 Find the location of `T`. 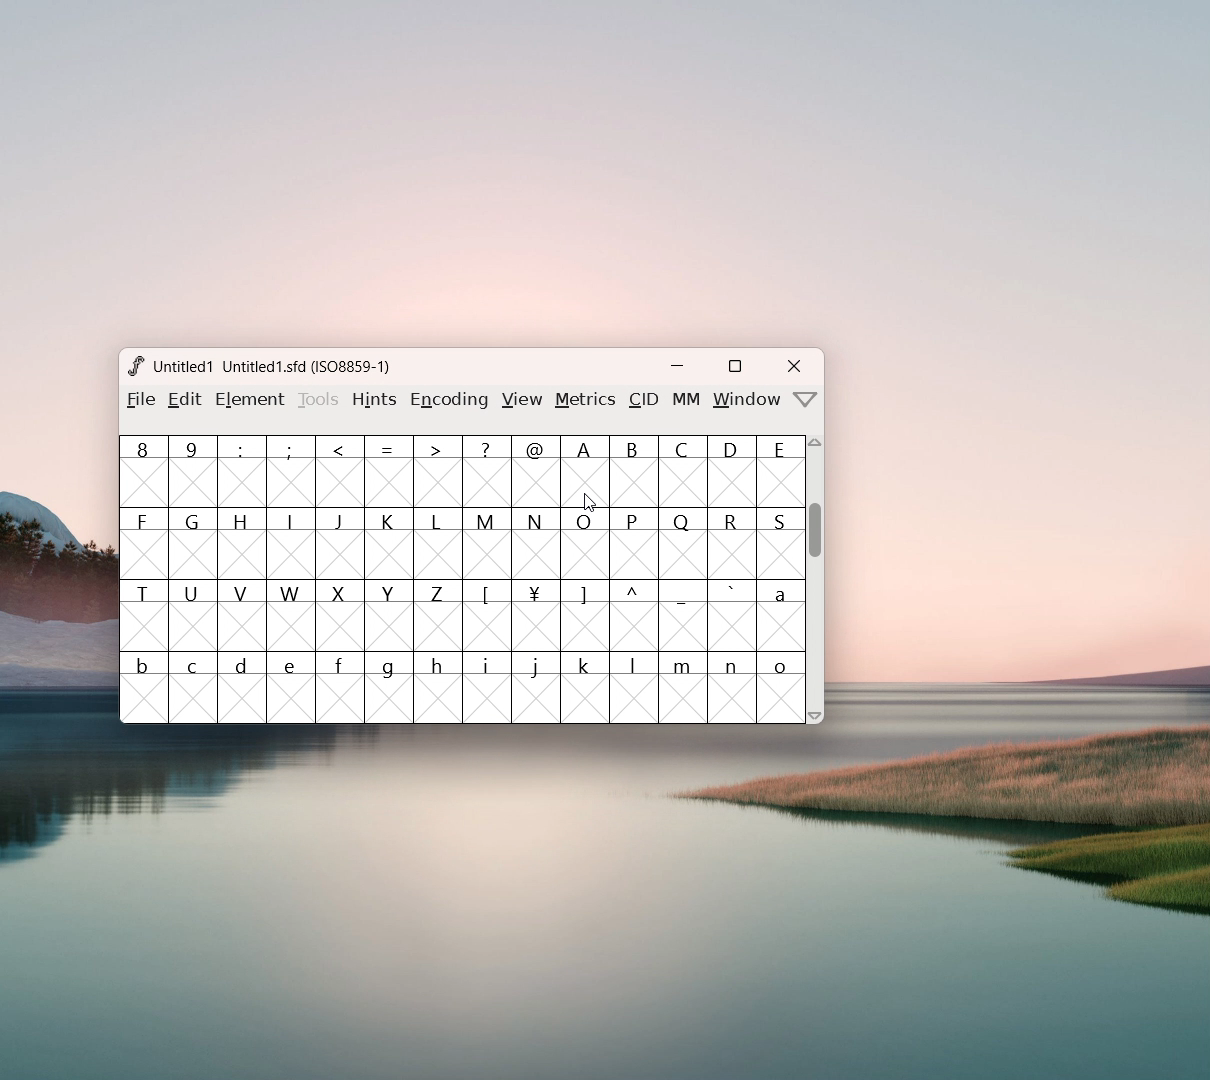

T is located at coordinates (144, 615).